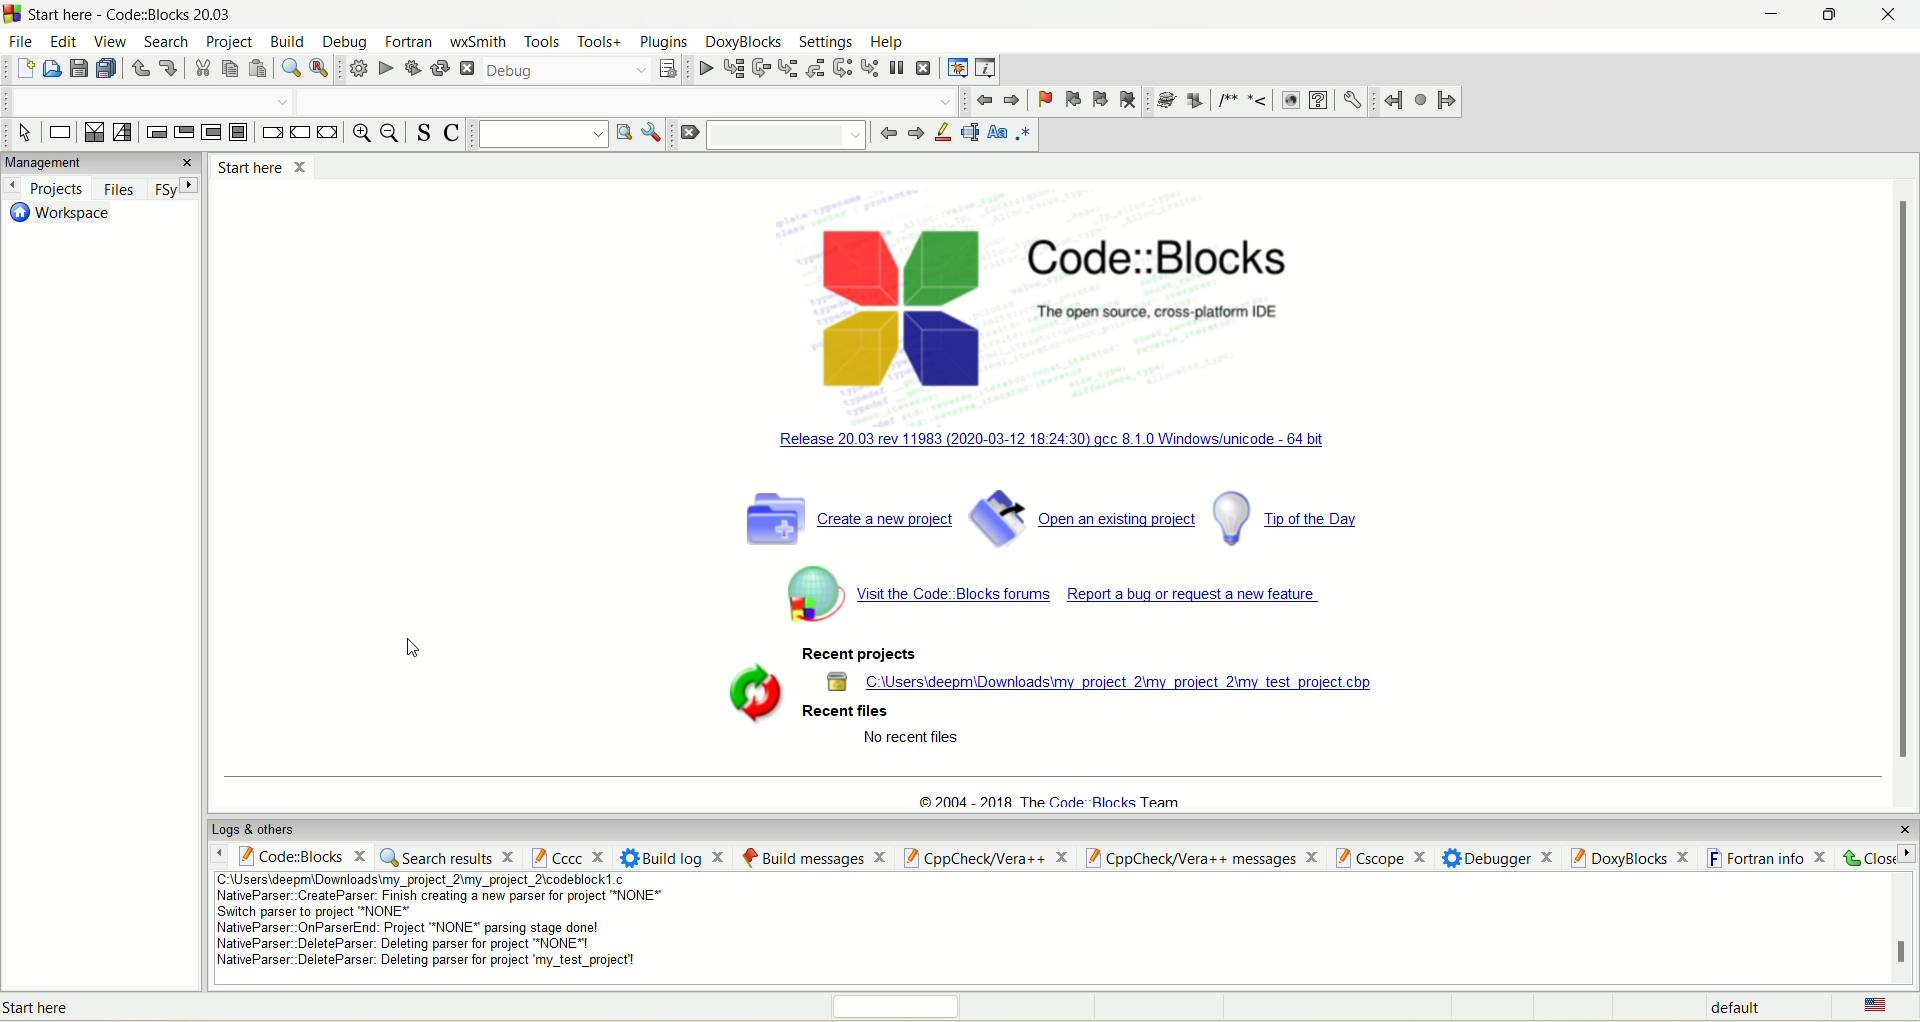 The height and width of the screenshot is (1022, 1920). I want to click on toggle source, so click(425, 132).